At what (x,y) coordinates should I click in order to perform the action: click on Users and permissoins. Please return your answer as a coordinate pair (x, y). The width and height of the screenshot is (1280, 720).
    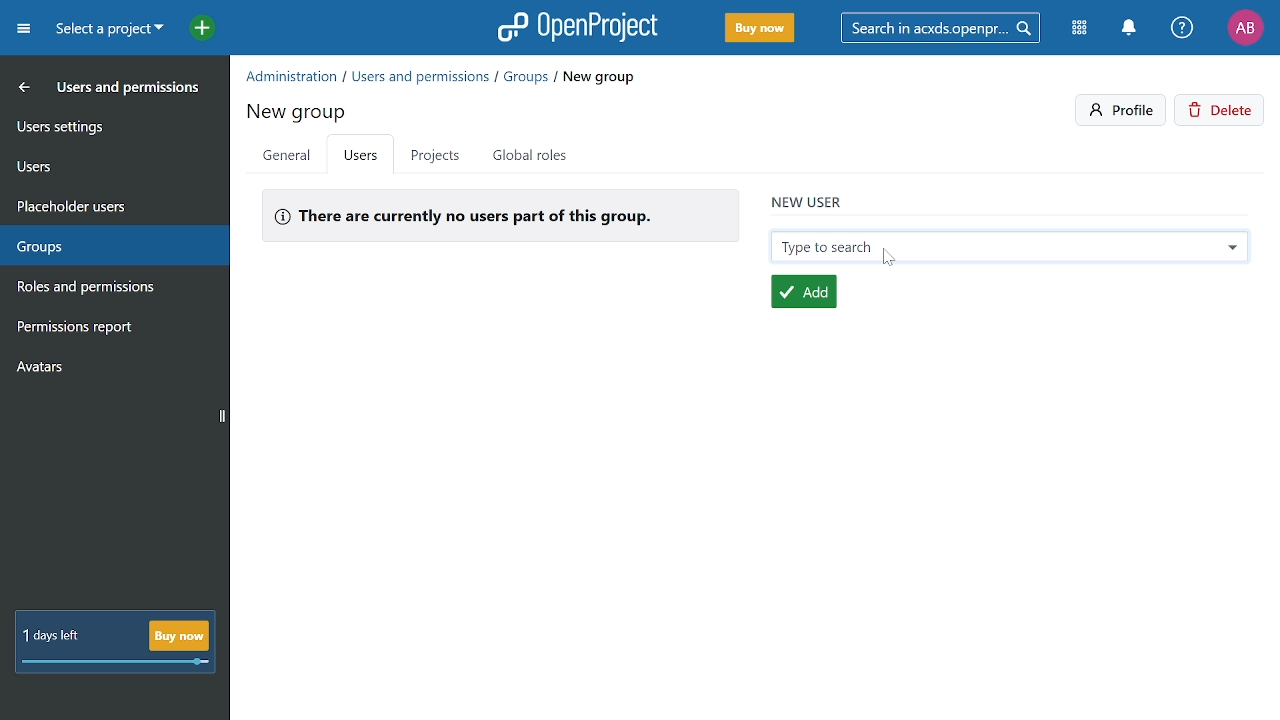
    Looking at the image, I should click on (130, 91).